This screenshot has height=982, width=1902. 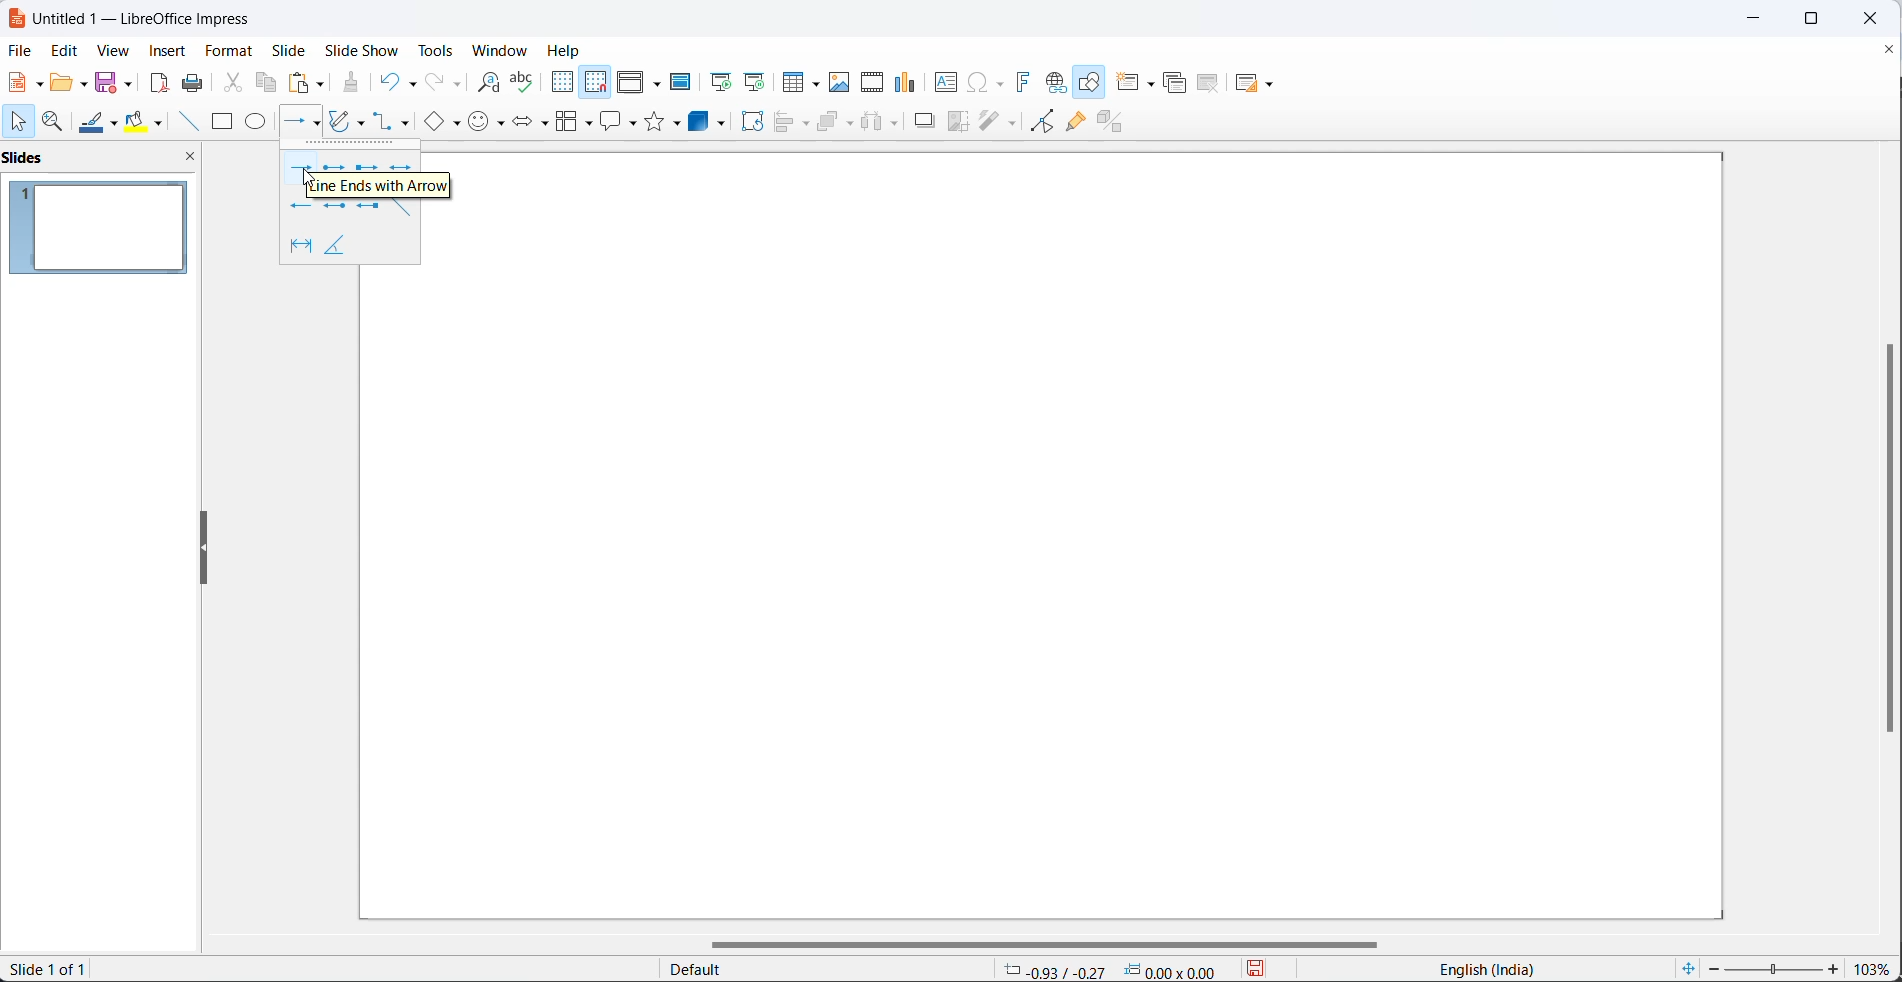 I want to click on cursor, so click(x=22, y=123).